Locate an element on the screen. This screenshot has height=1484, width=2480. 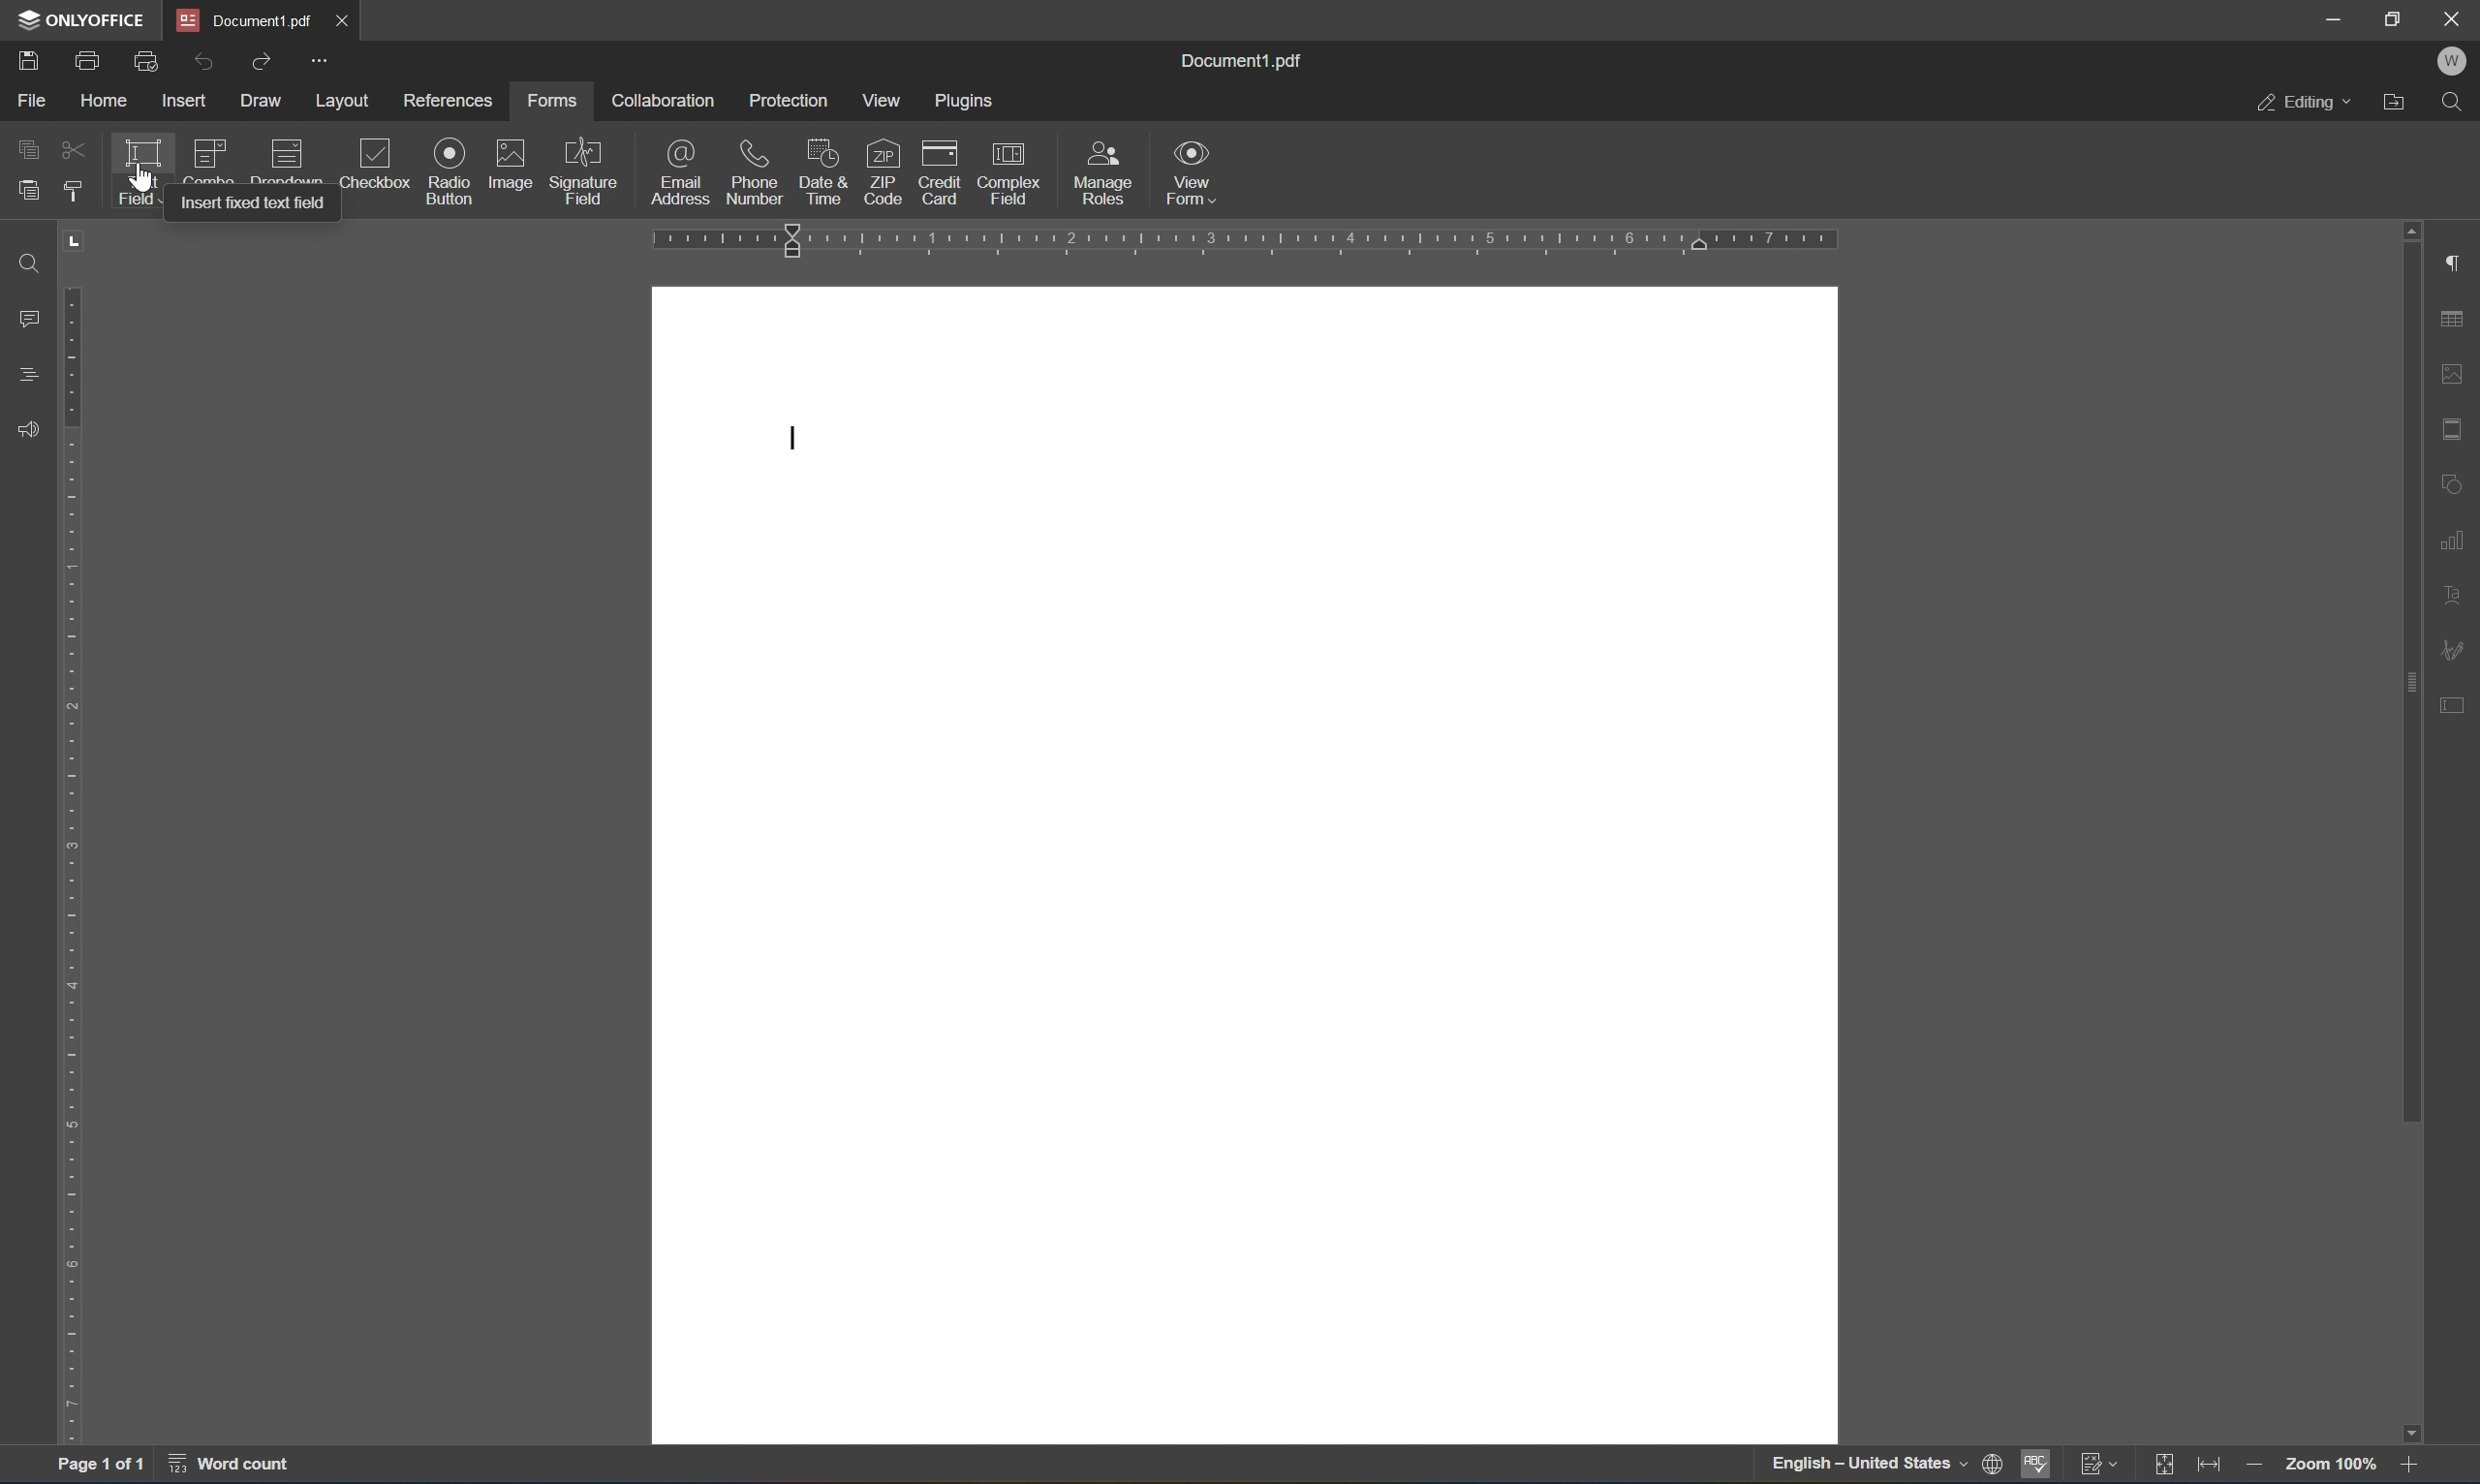
layout is located at coordinates (339, 98).